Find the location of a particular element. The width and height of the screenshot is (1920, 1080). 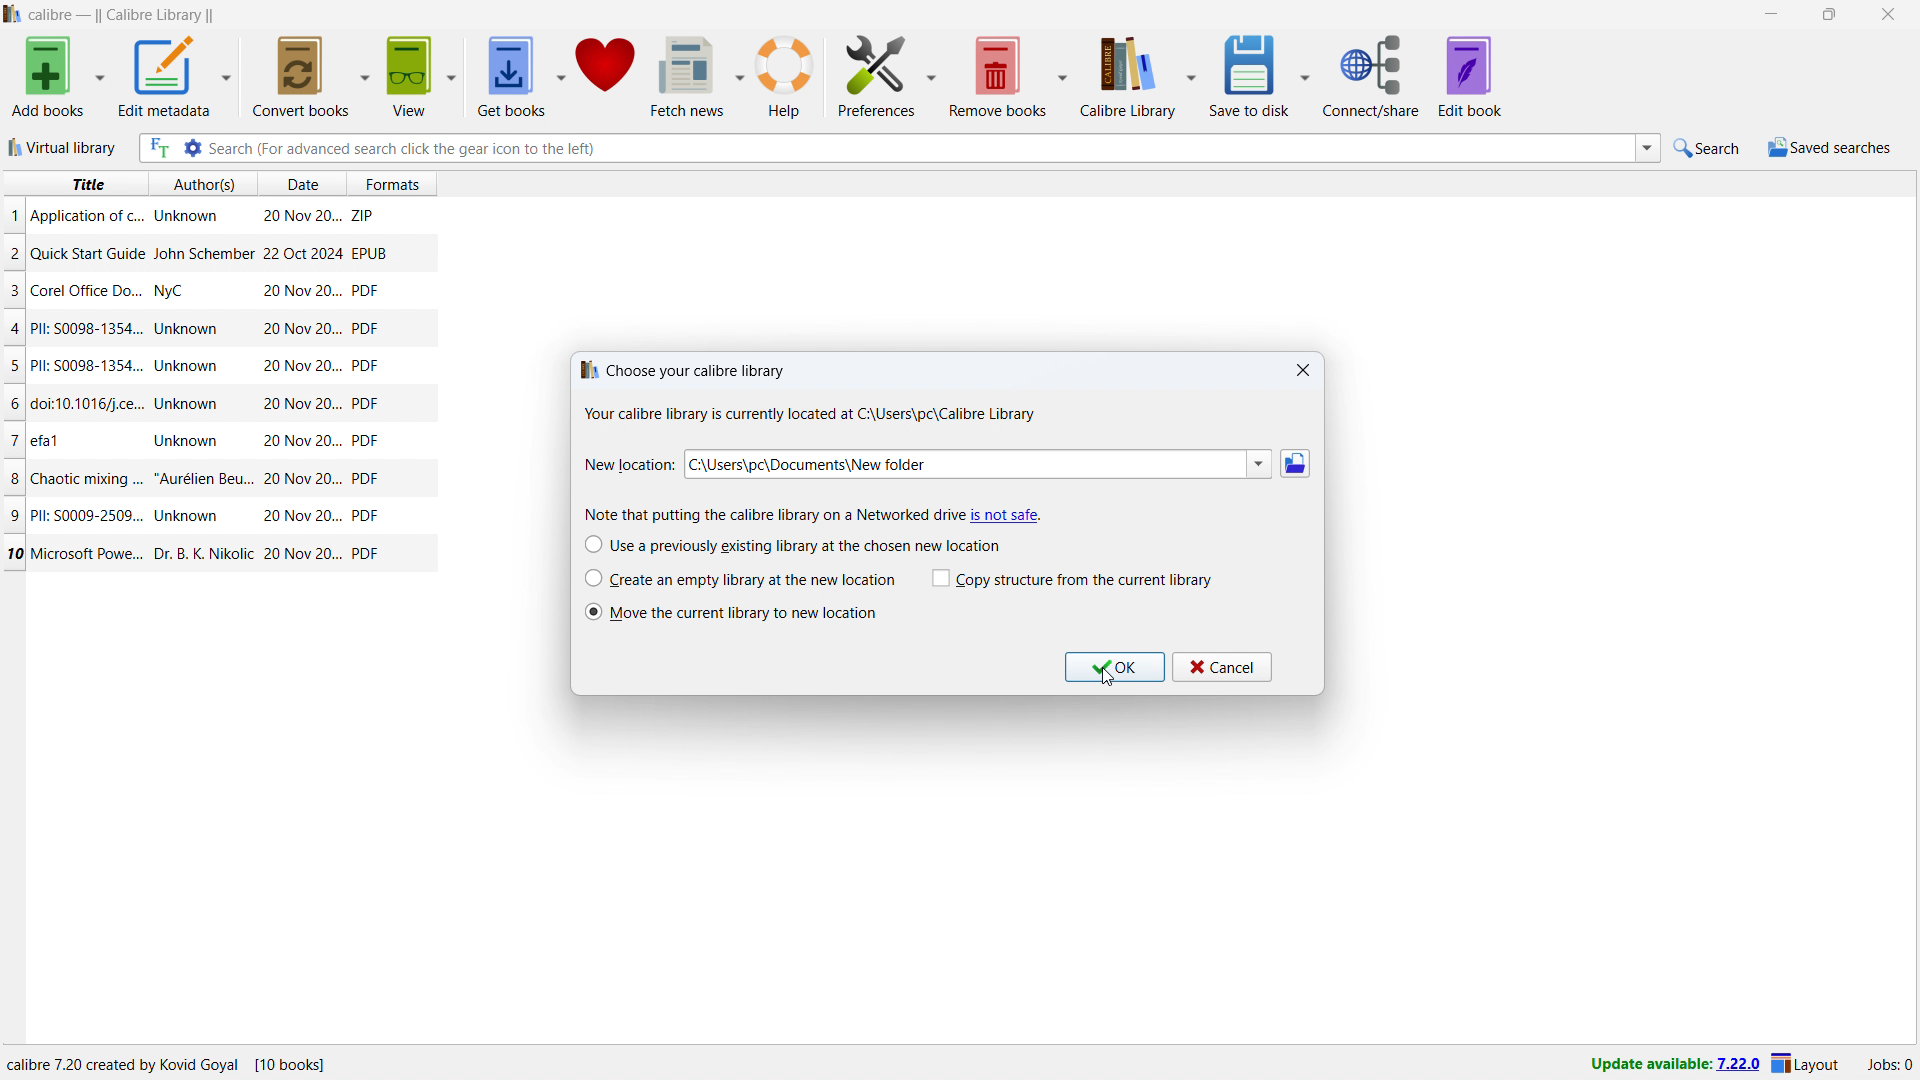

logo is located at coordinates (13, 14).